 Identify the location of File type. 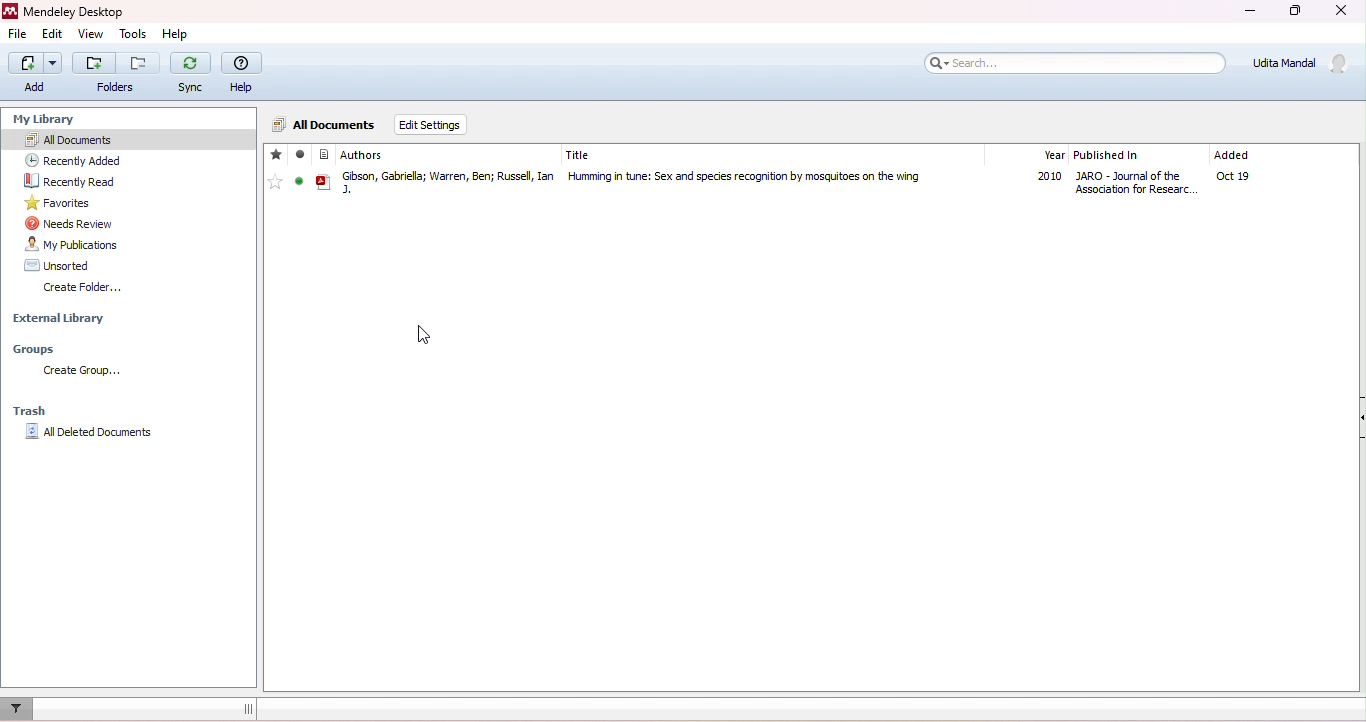
(323, 154).